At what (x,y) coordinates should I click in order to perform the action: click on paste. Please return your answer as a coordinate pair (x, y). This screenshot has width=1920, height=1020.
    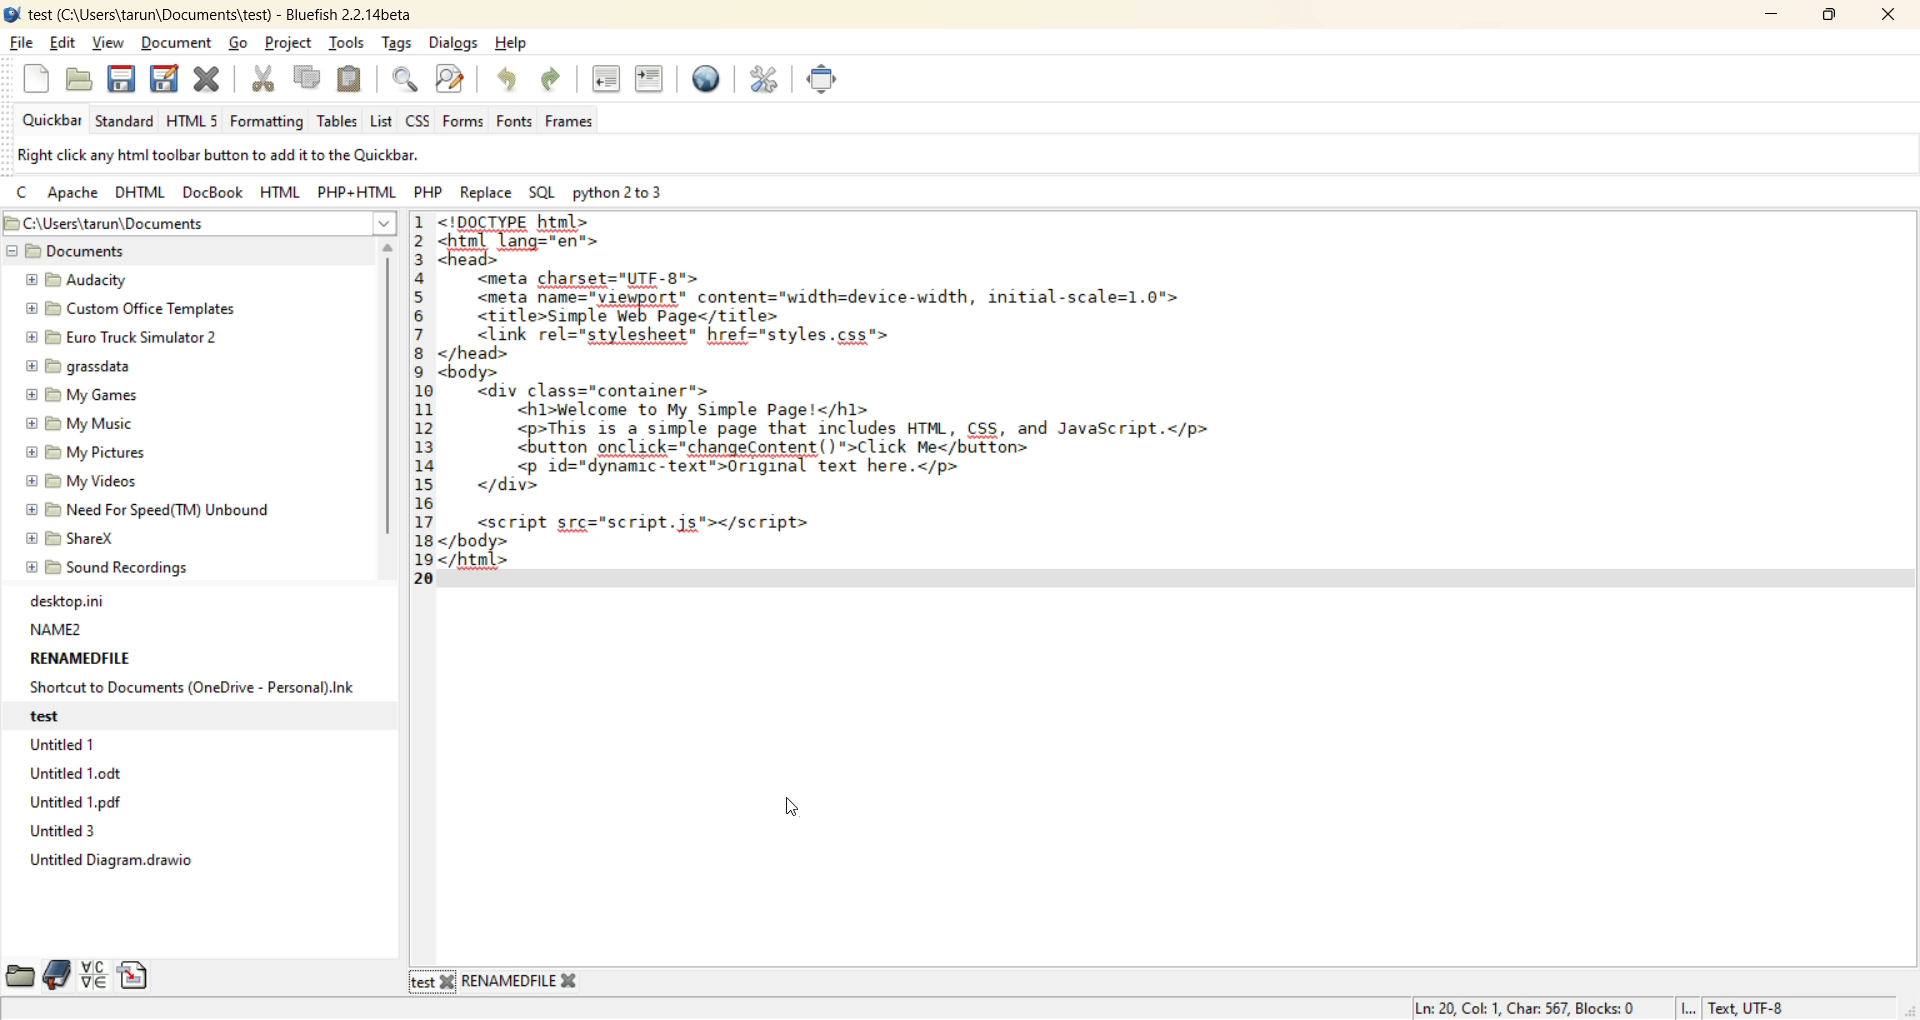
    Looking at the image, I should click on (351, 77).